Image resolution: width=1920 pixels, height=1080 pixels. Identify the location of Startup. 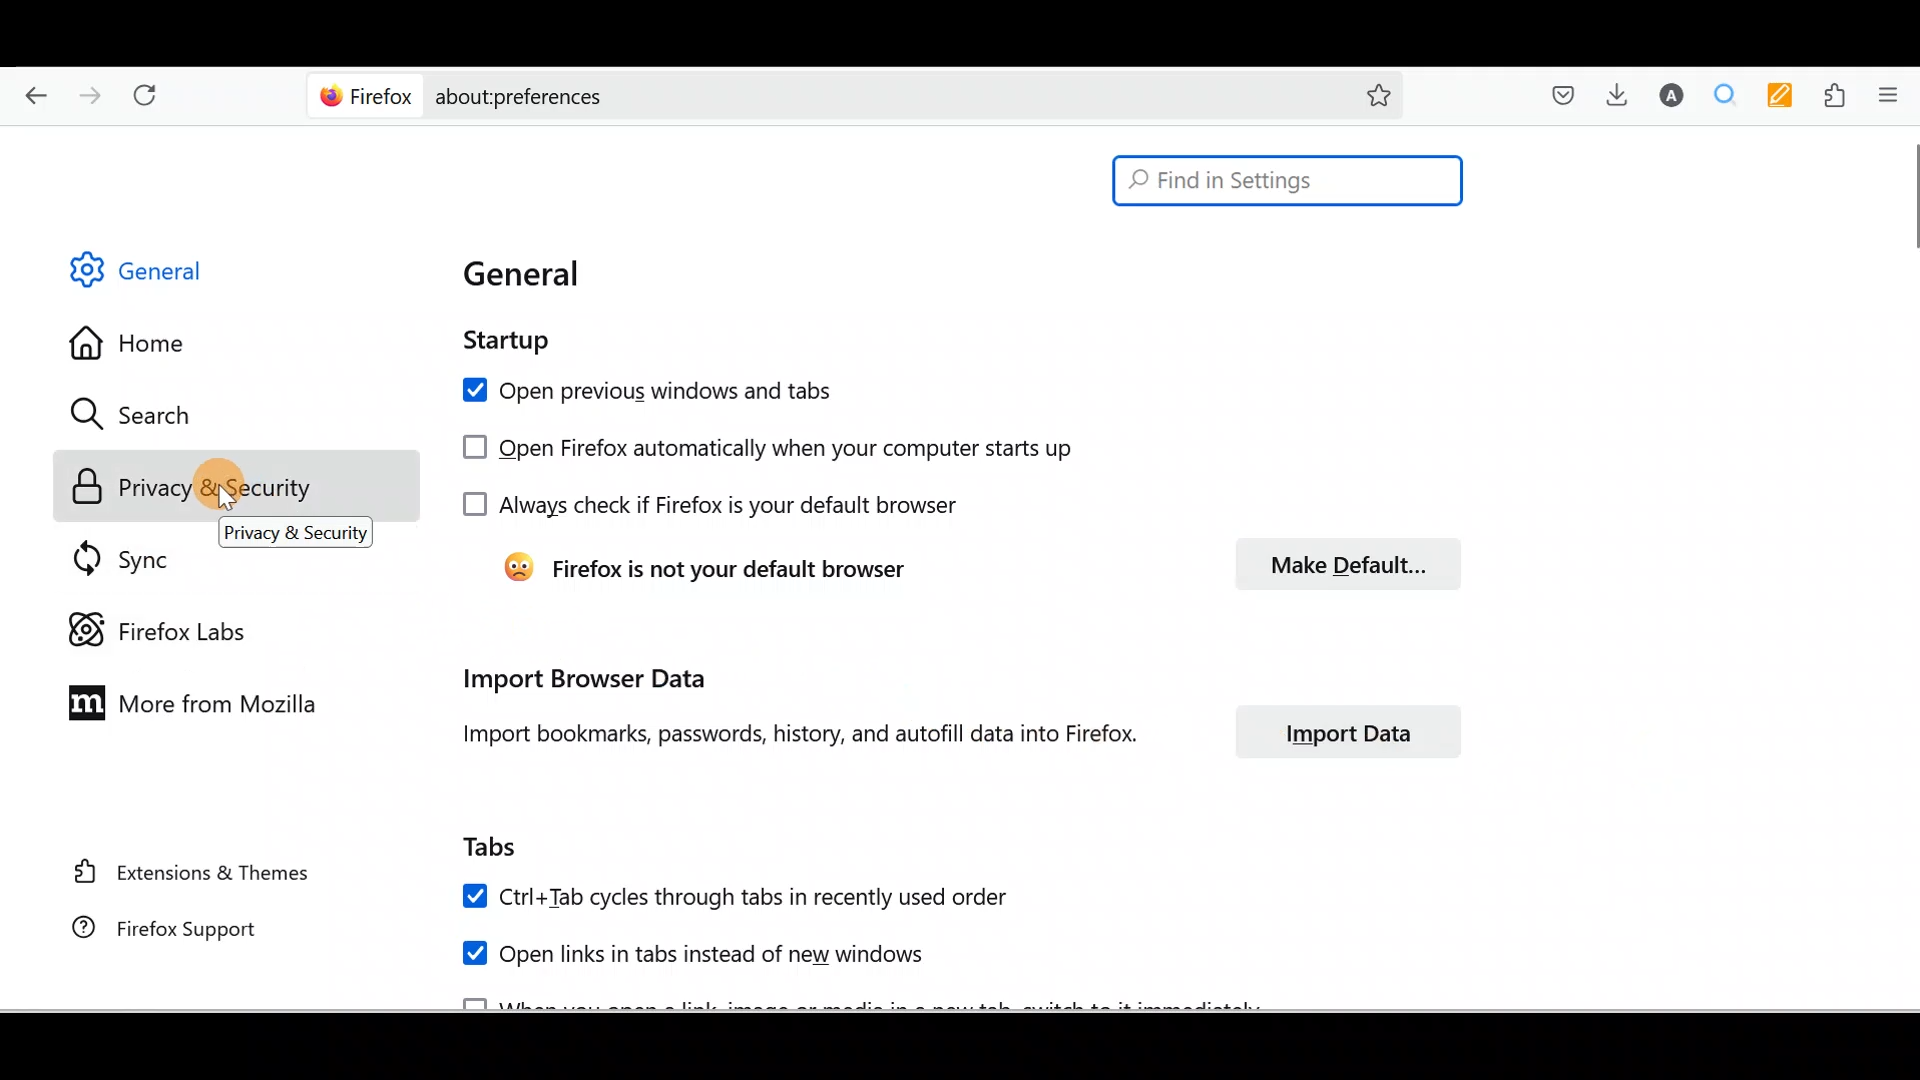
(529, 341).